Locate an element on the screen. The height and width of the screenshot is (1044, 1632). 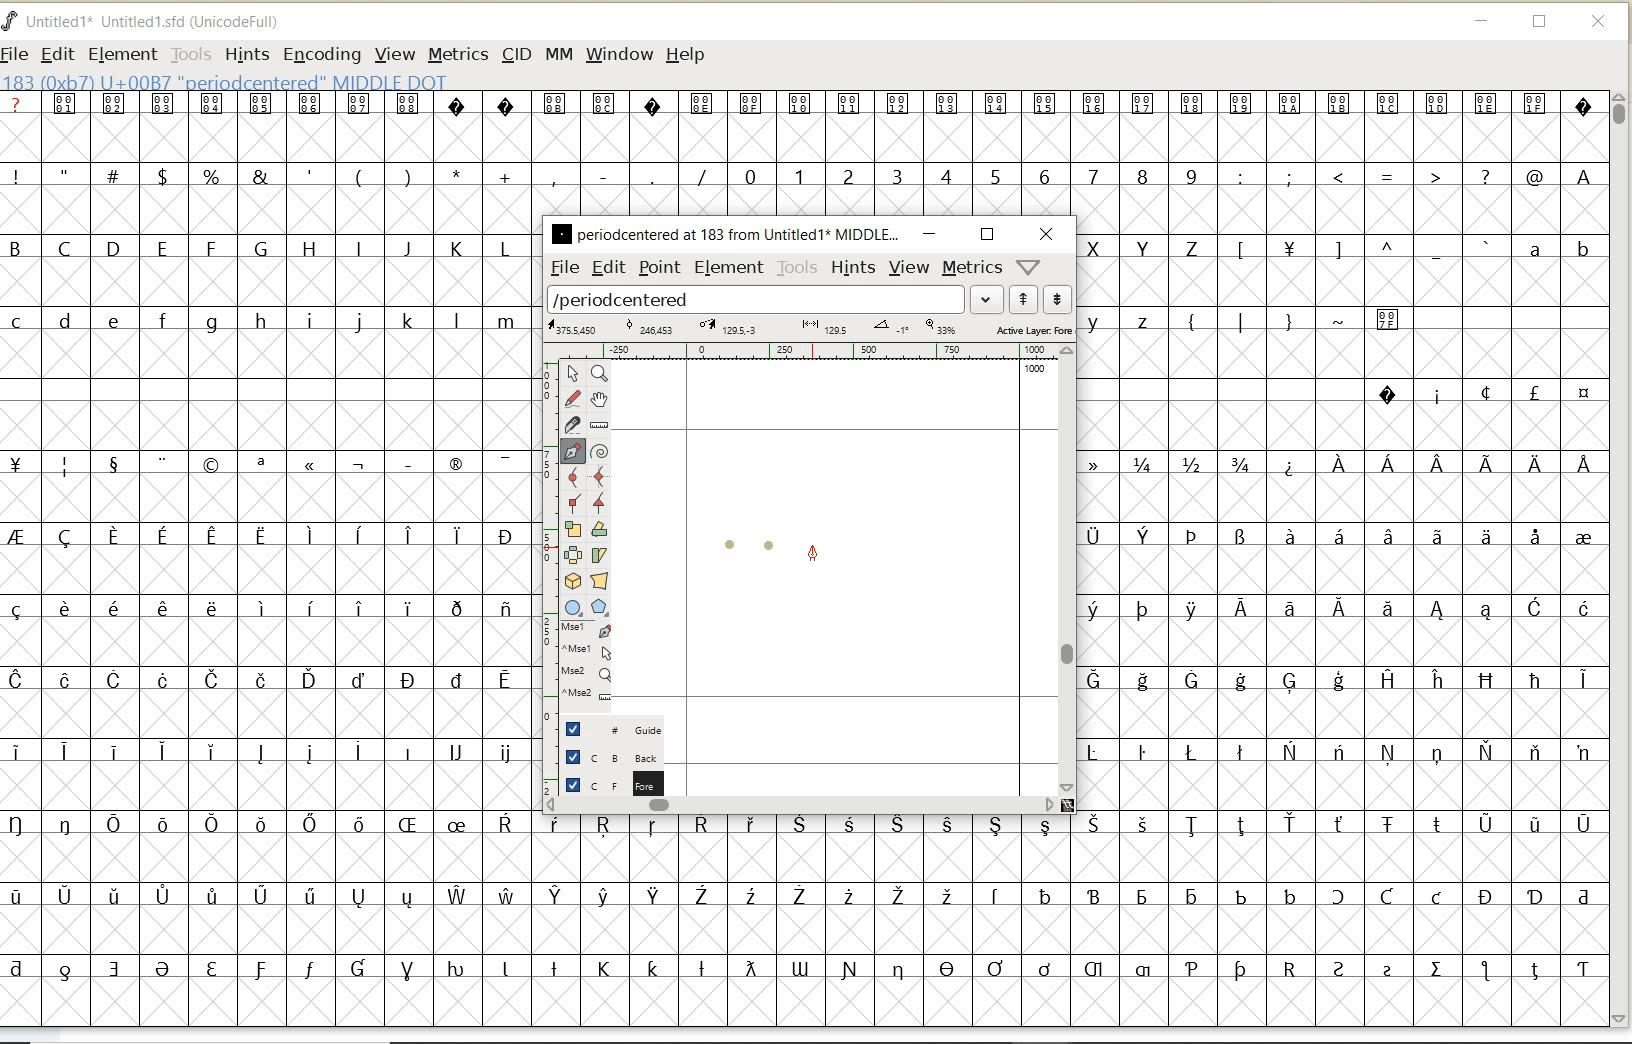
WINDOW is located at coordinates (619, 54).